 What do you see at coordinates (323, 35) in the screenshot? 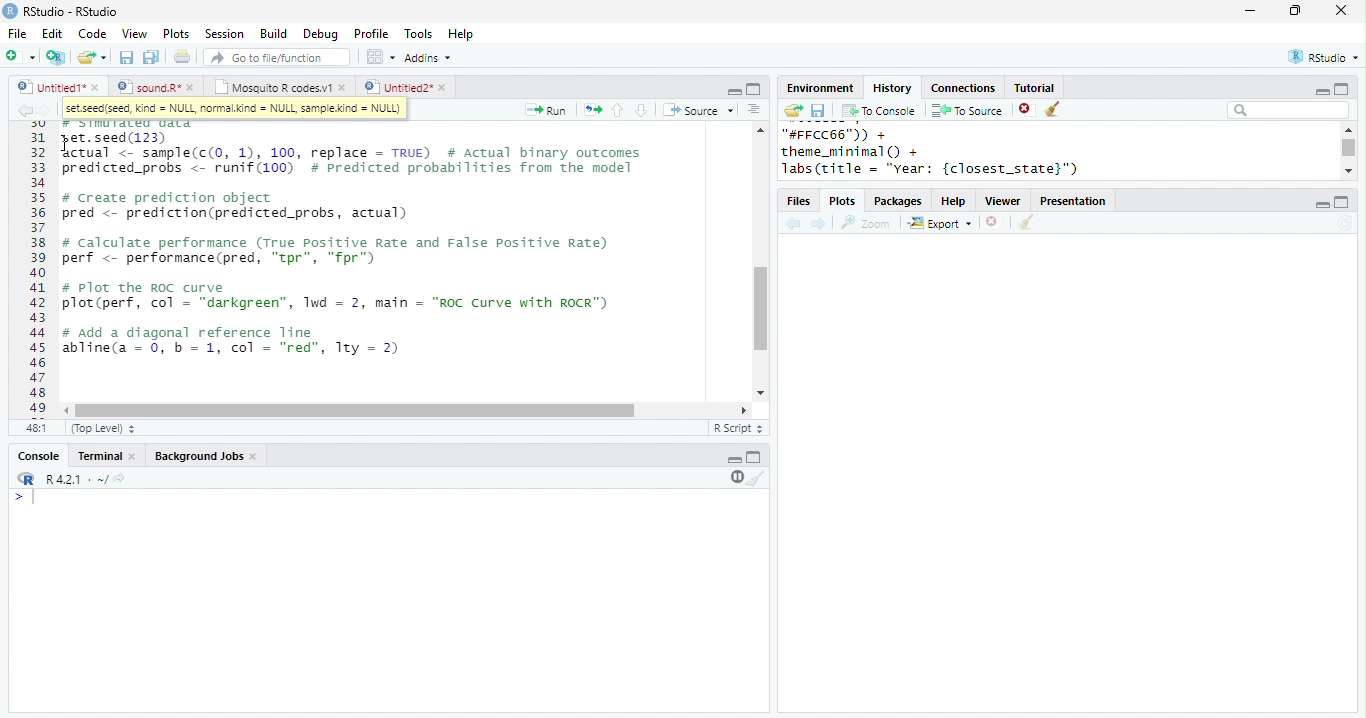
I see `Debug` at bounding box center [323, 35].